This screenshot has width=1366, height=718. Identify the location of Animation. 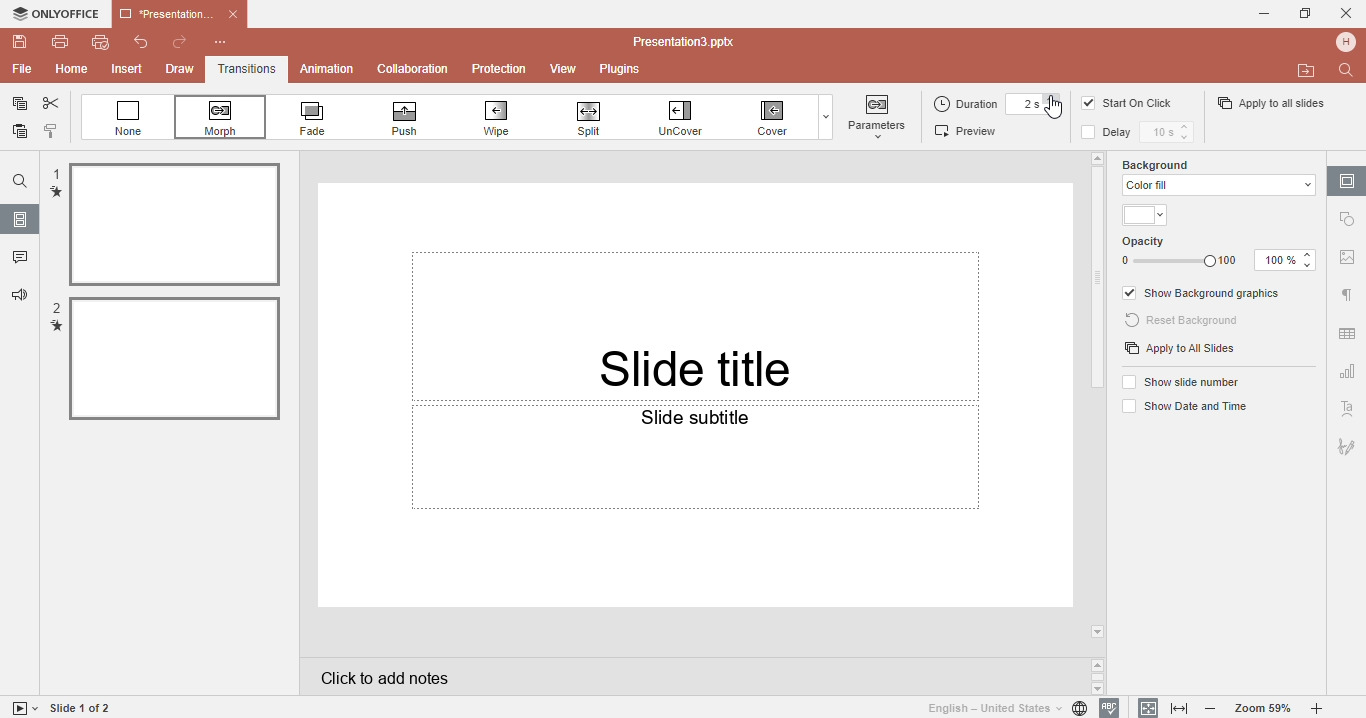
(326, 68).